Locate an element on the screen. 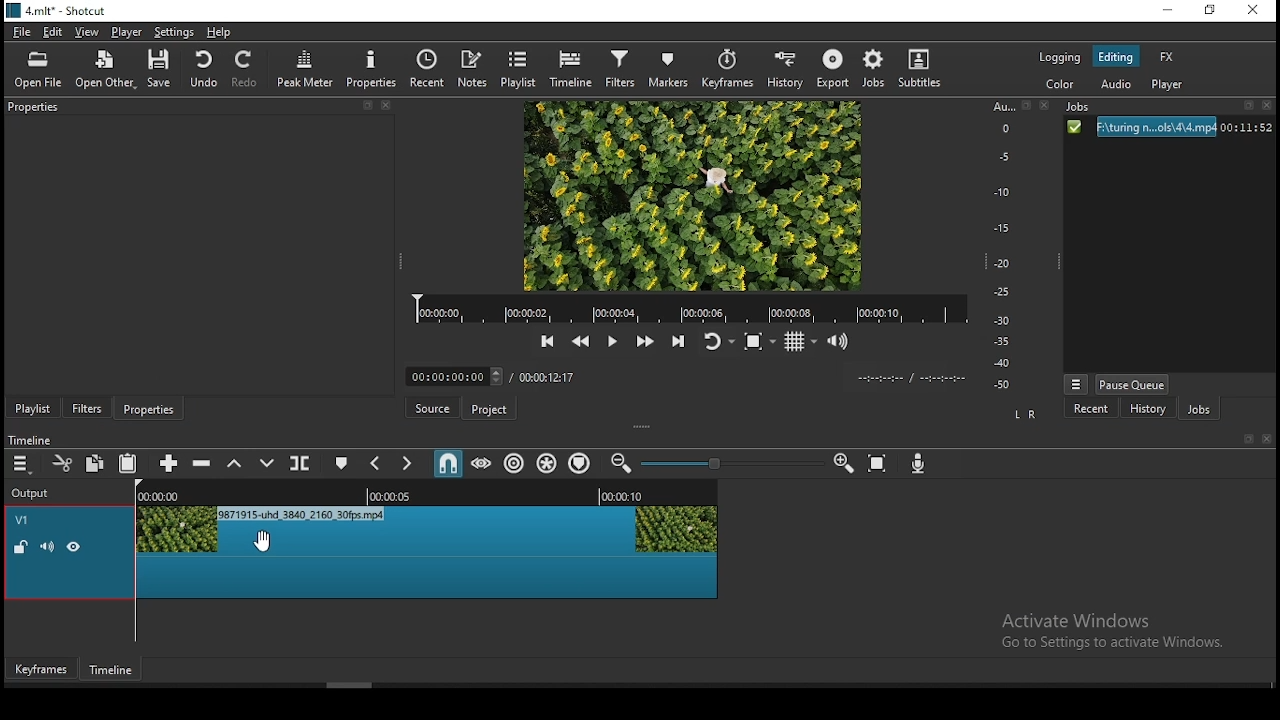 The height and width of the screenshot is (720, 1280). history is located at coordinates (1144, 410).